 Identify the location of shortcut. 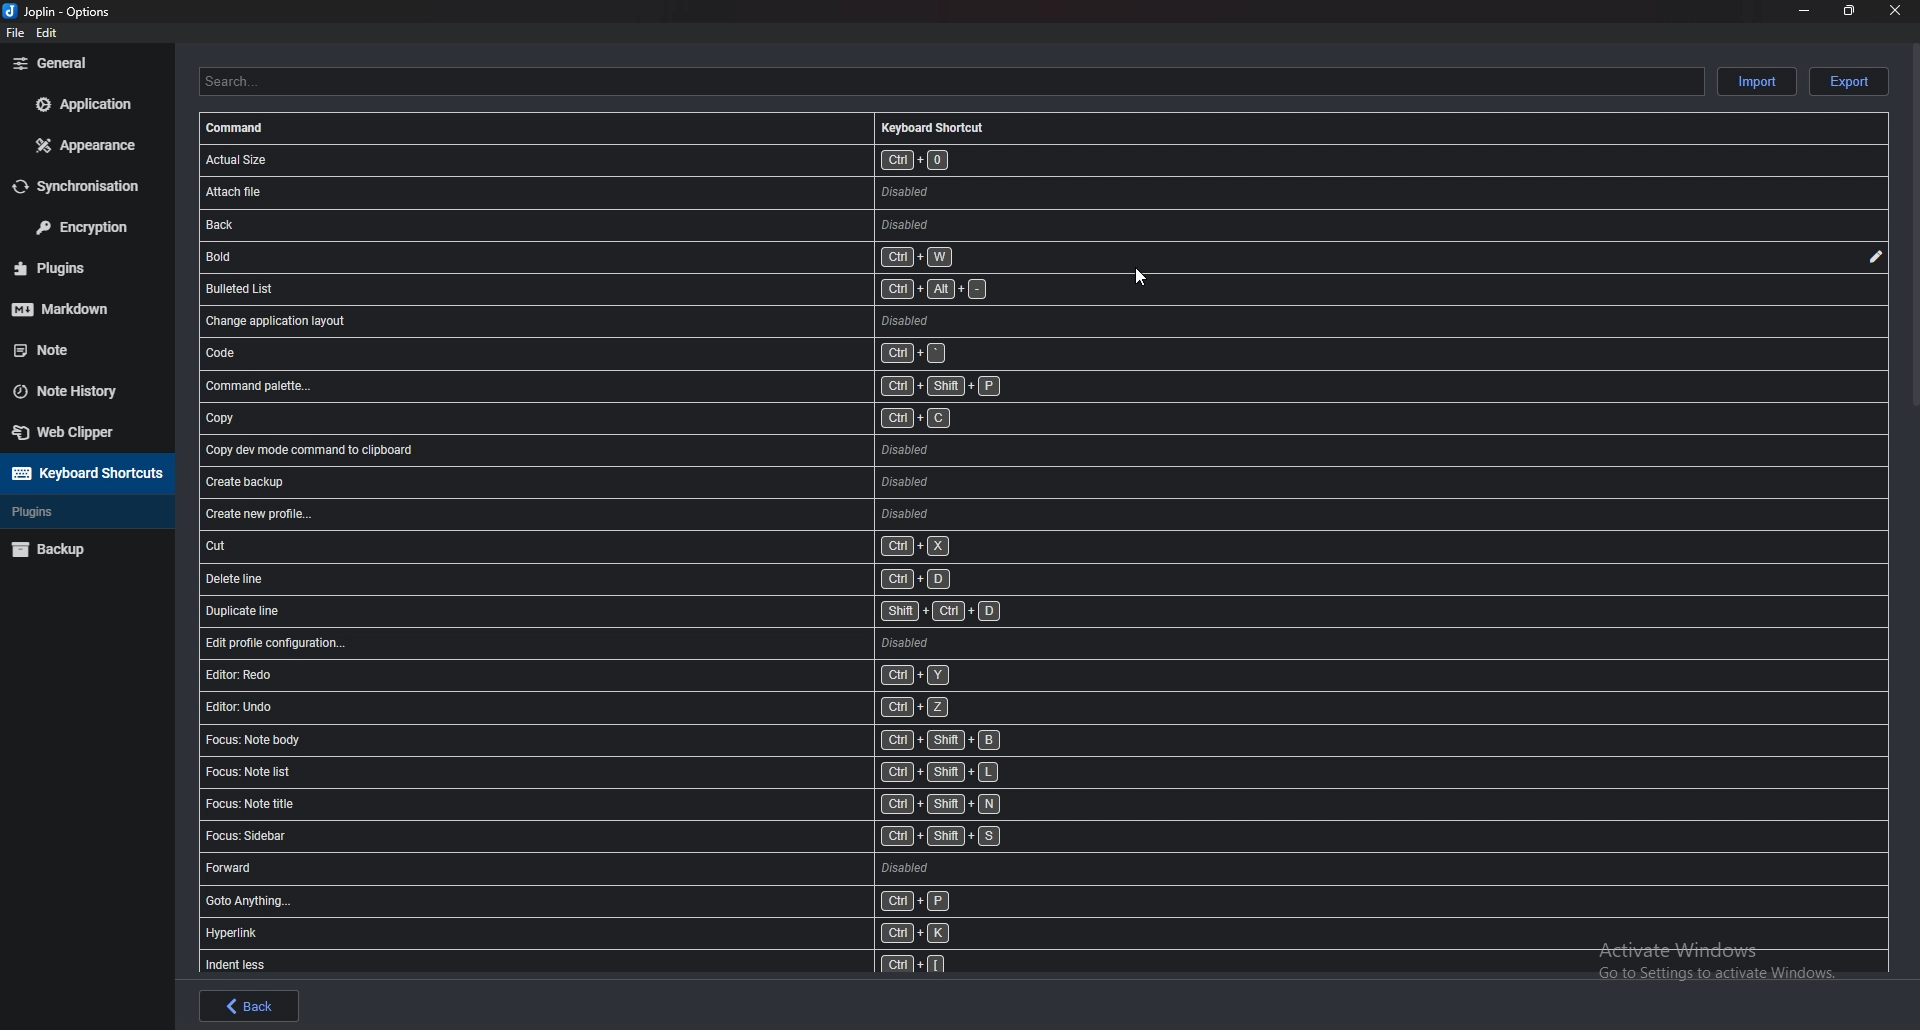
(652, 963).